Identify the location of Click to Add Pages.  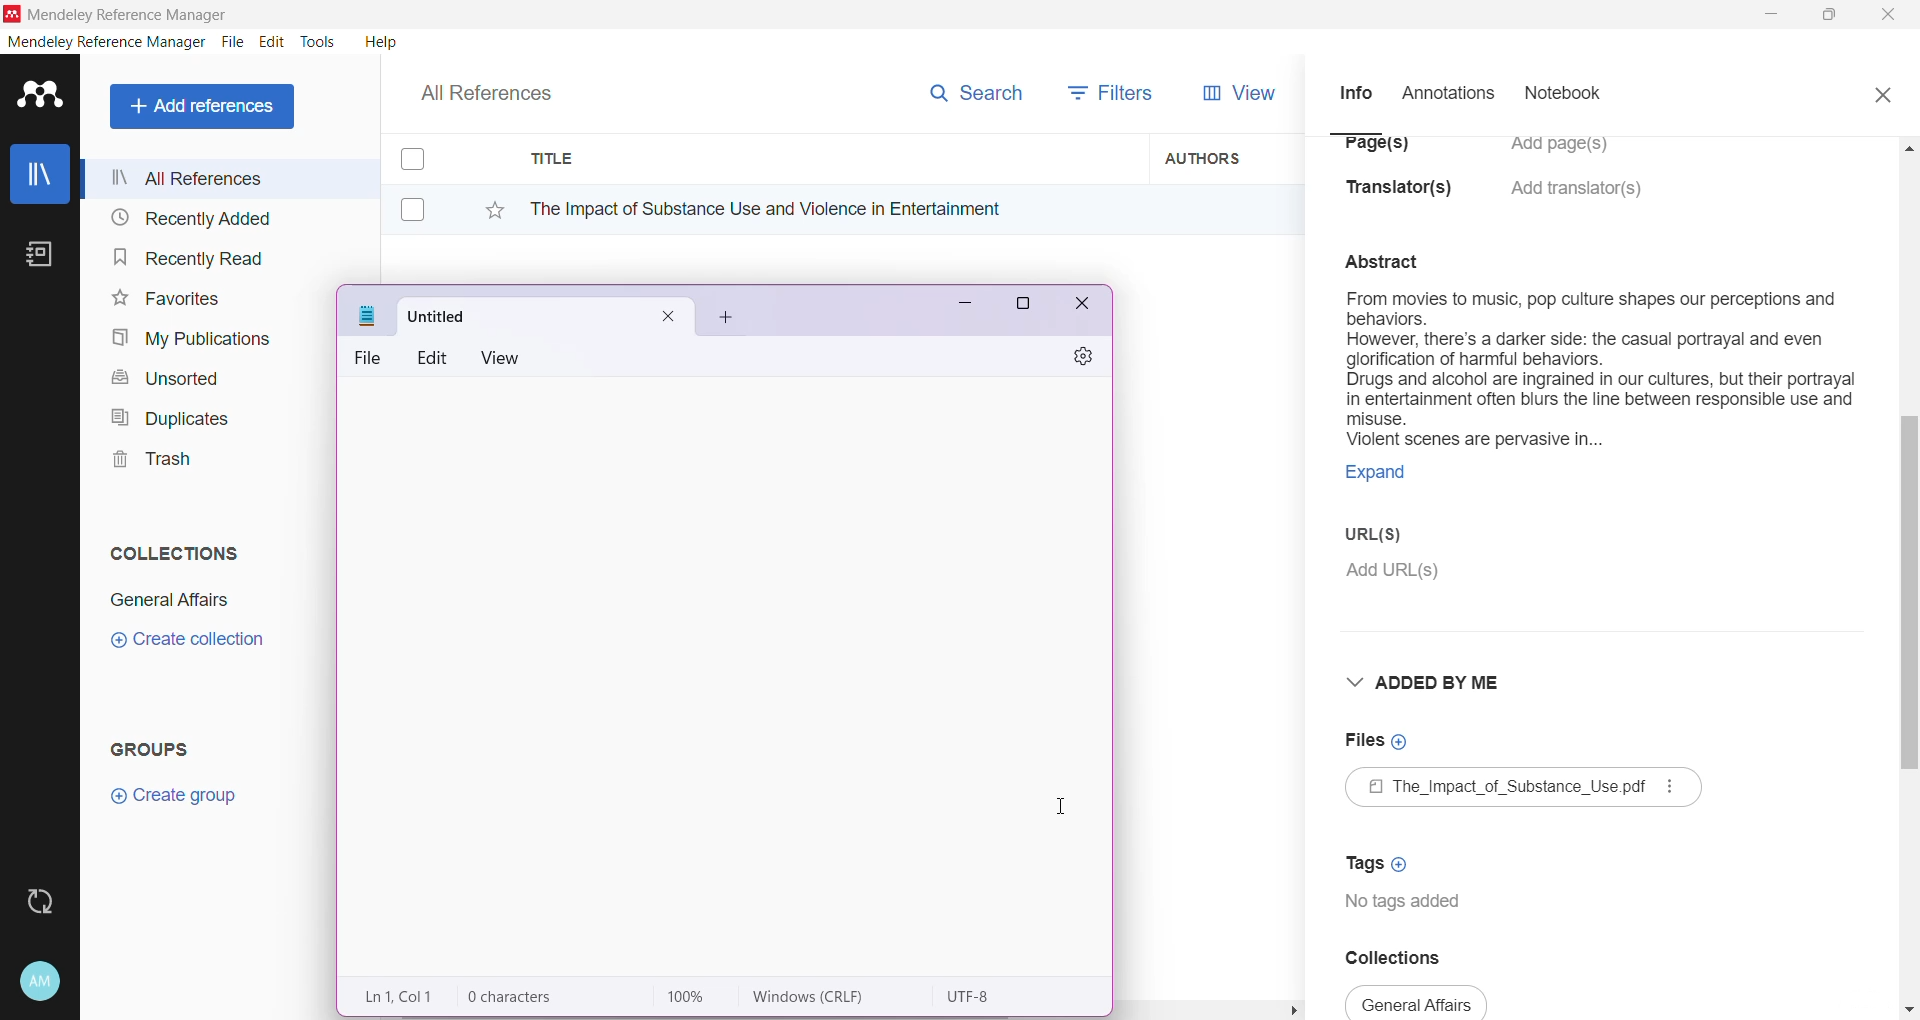
(1569, 154).